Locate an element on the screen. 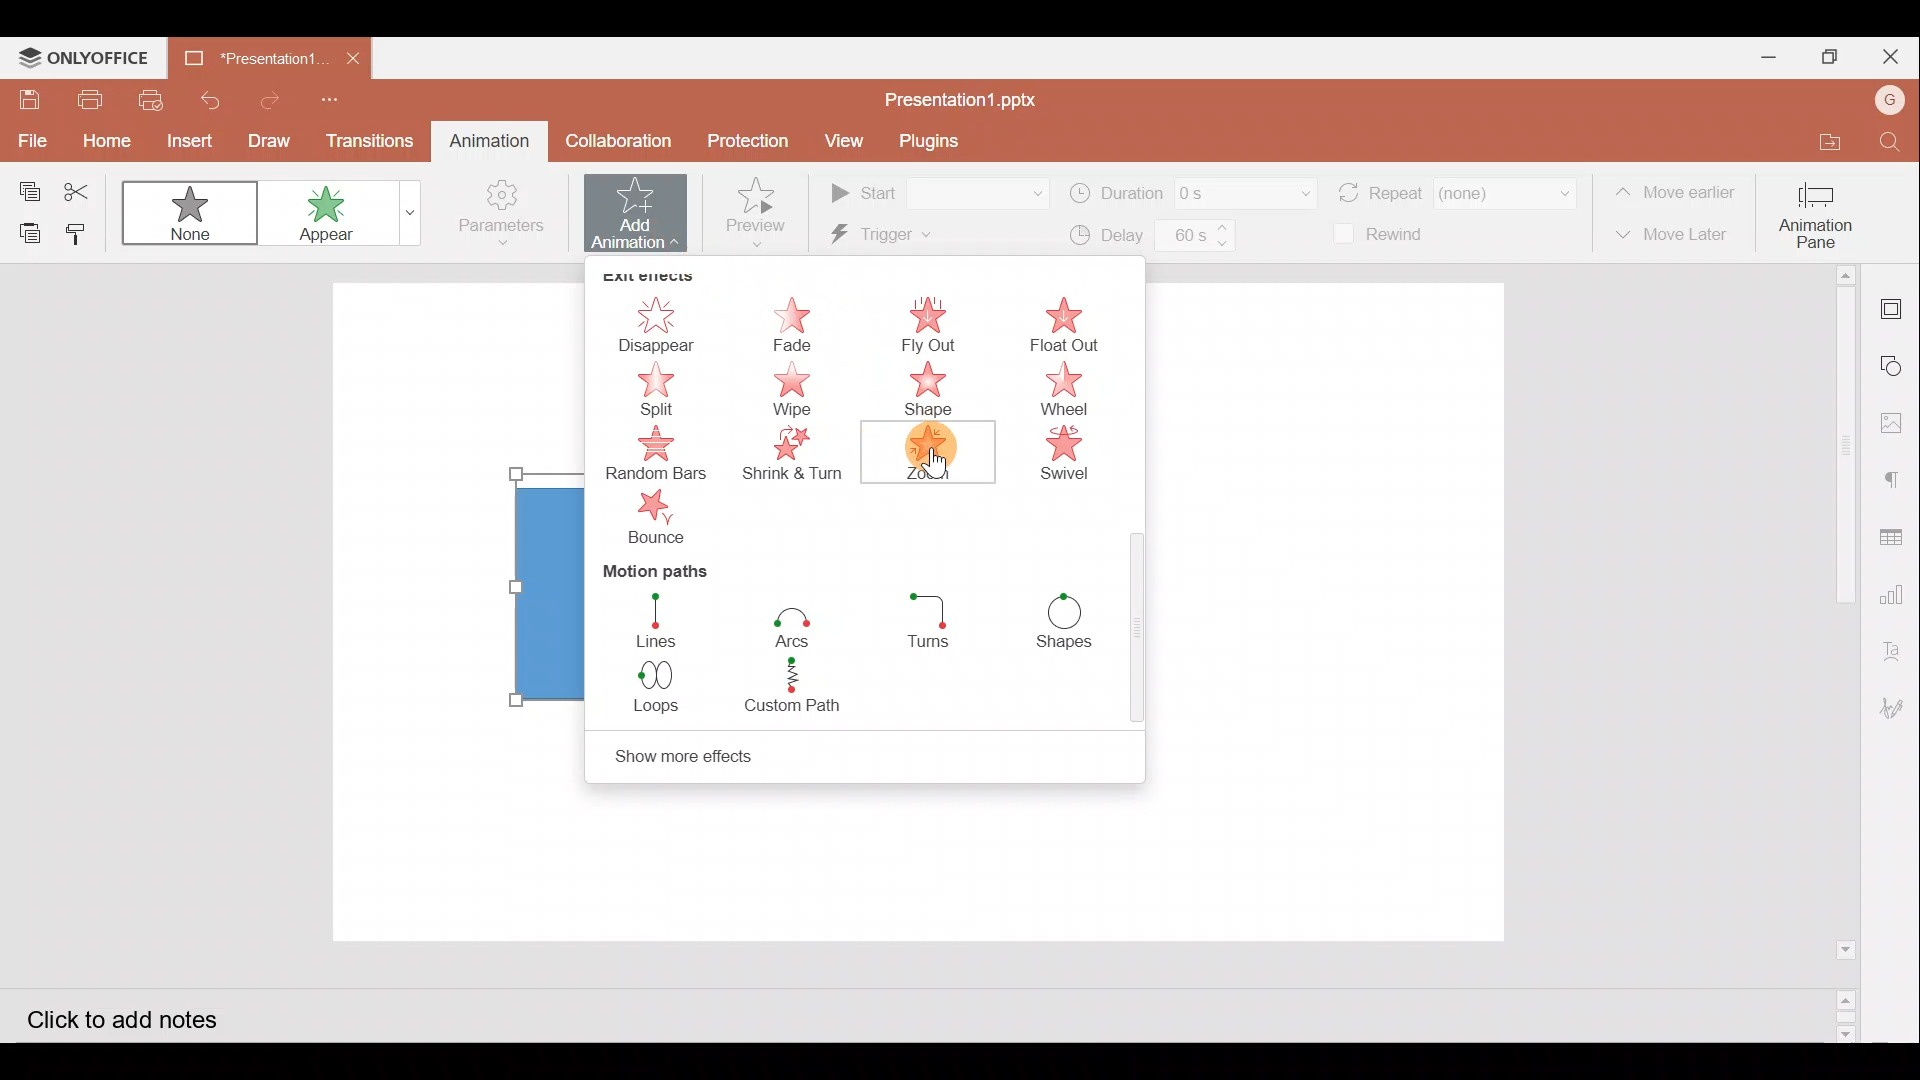  Shapes settings is located at coordinates (1896, 368).